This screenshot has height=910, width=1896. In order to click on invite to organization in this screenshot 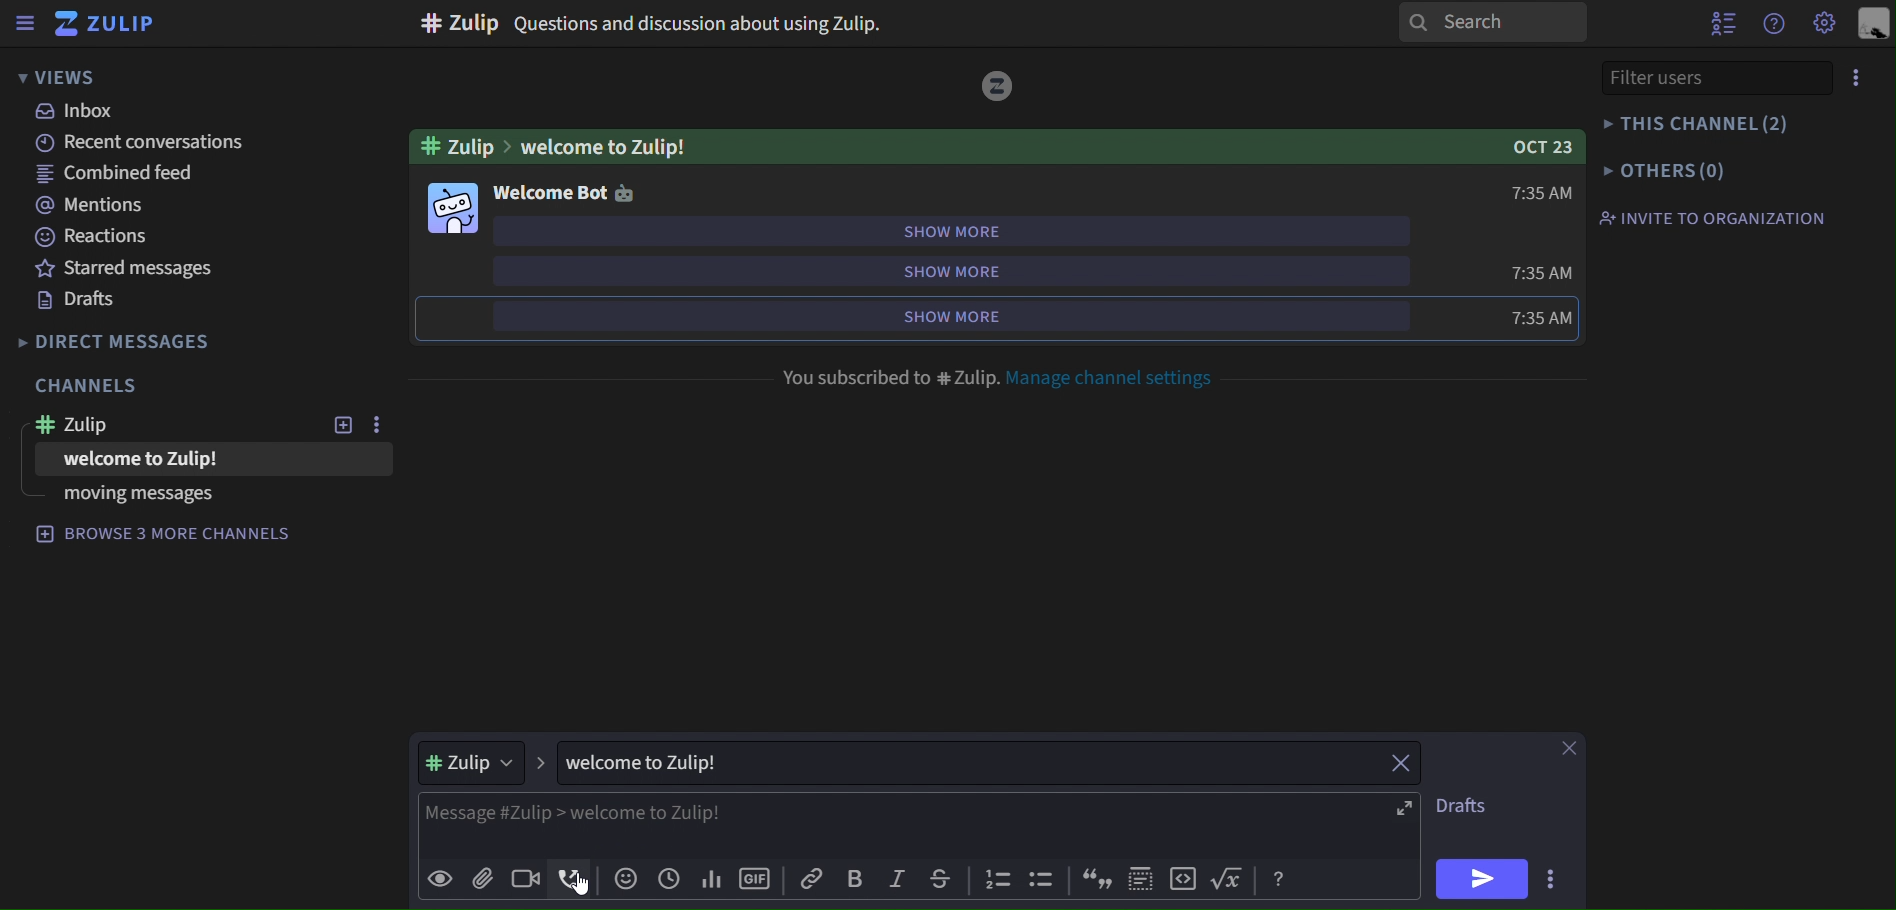, I will do `click(1717, 218)`.